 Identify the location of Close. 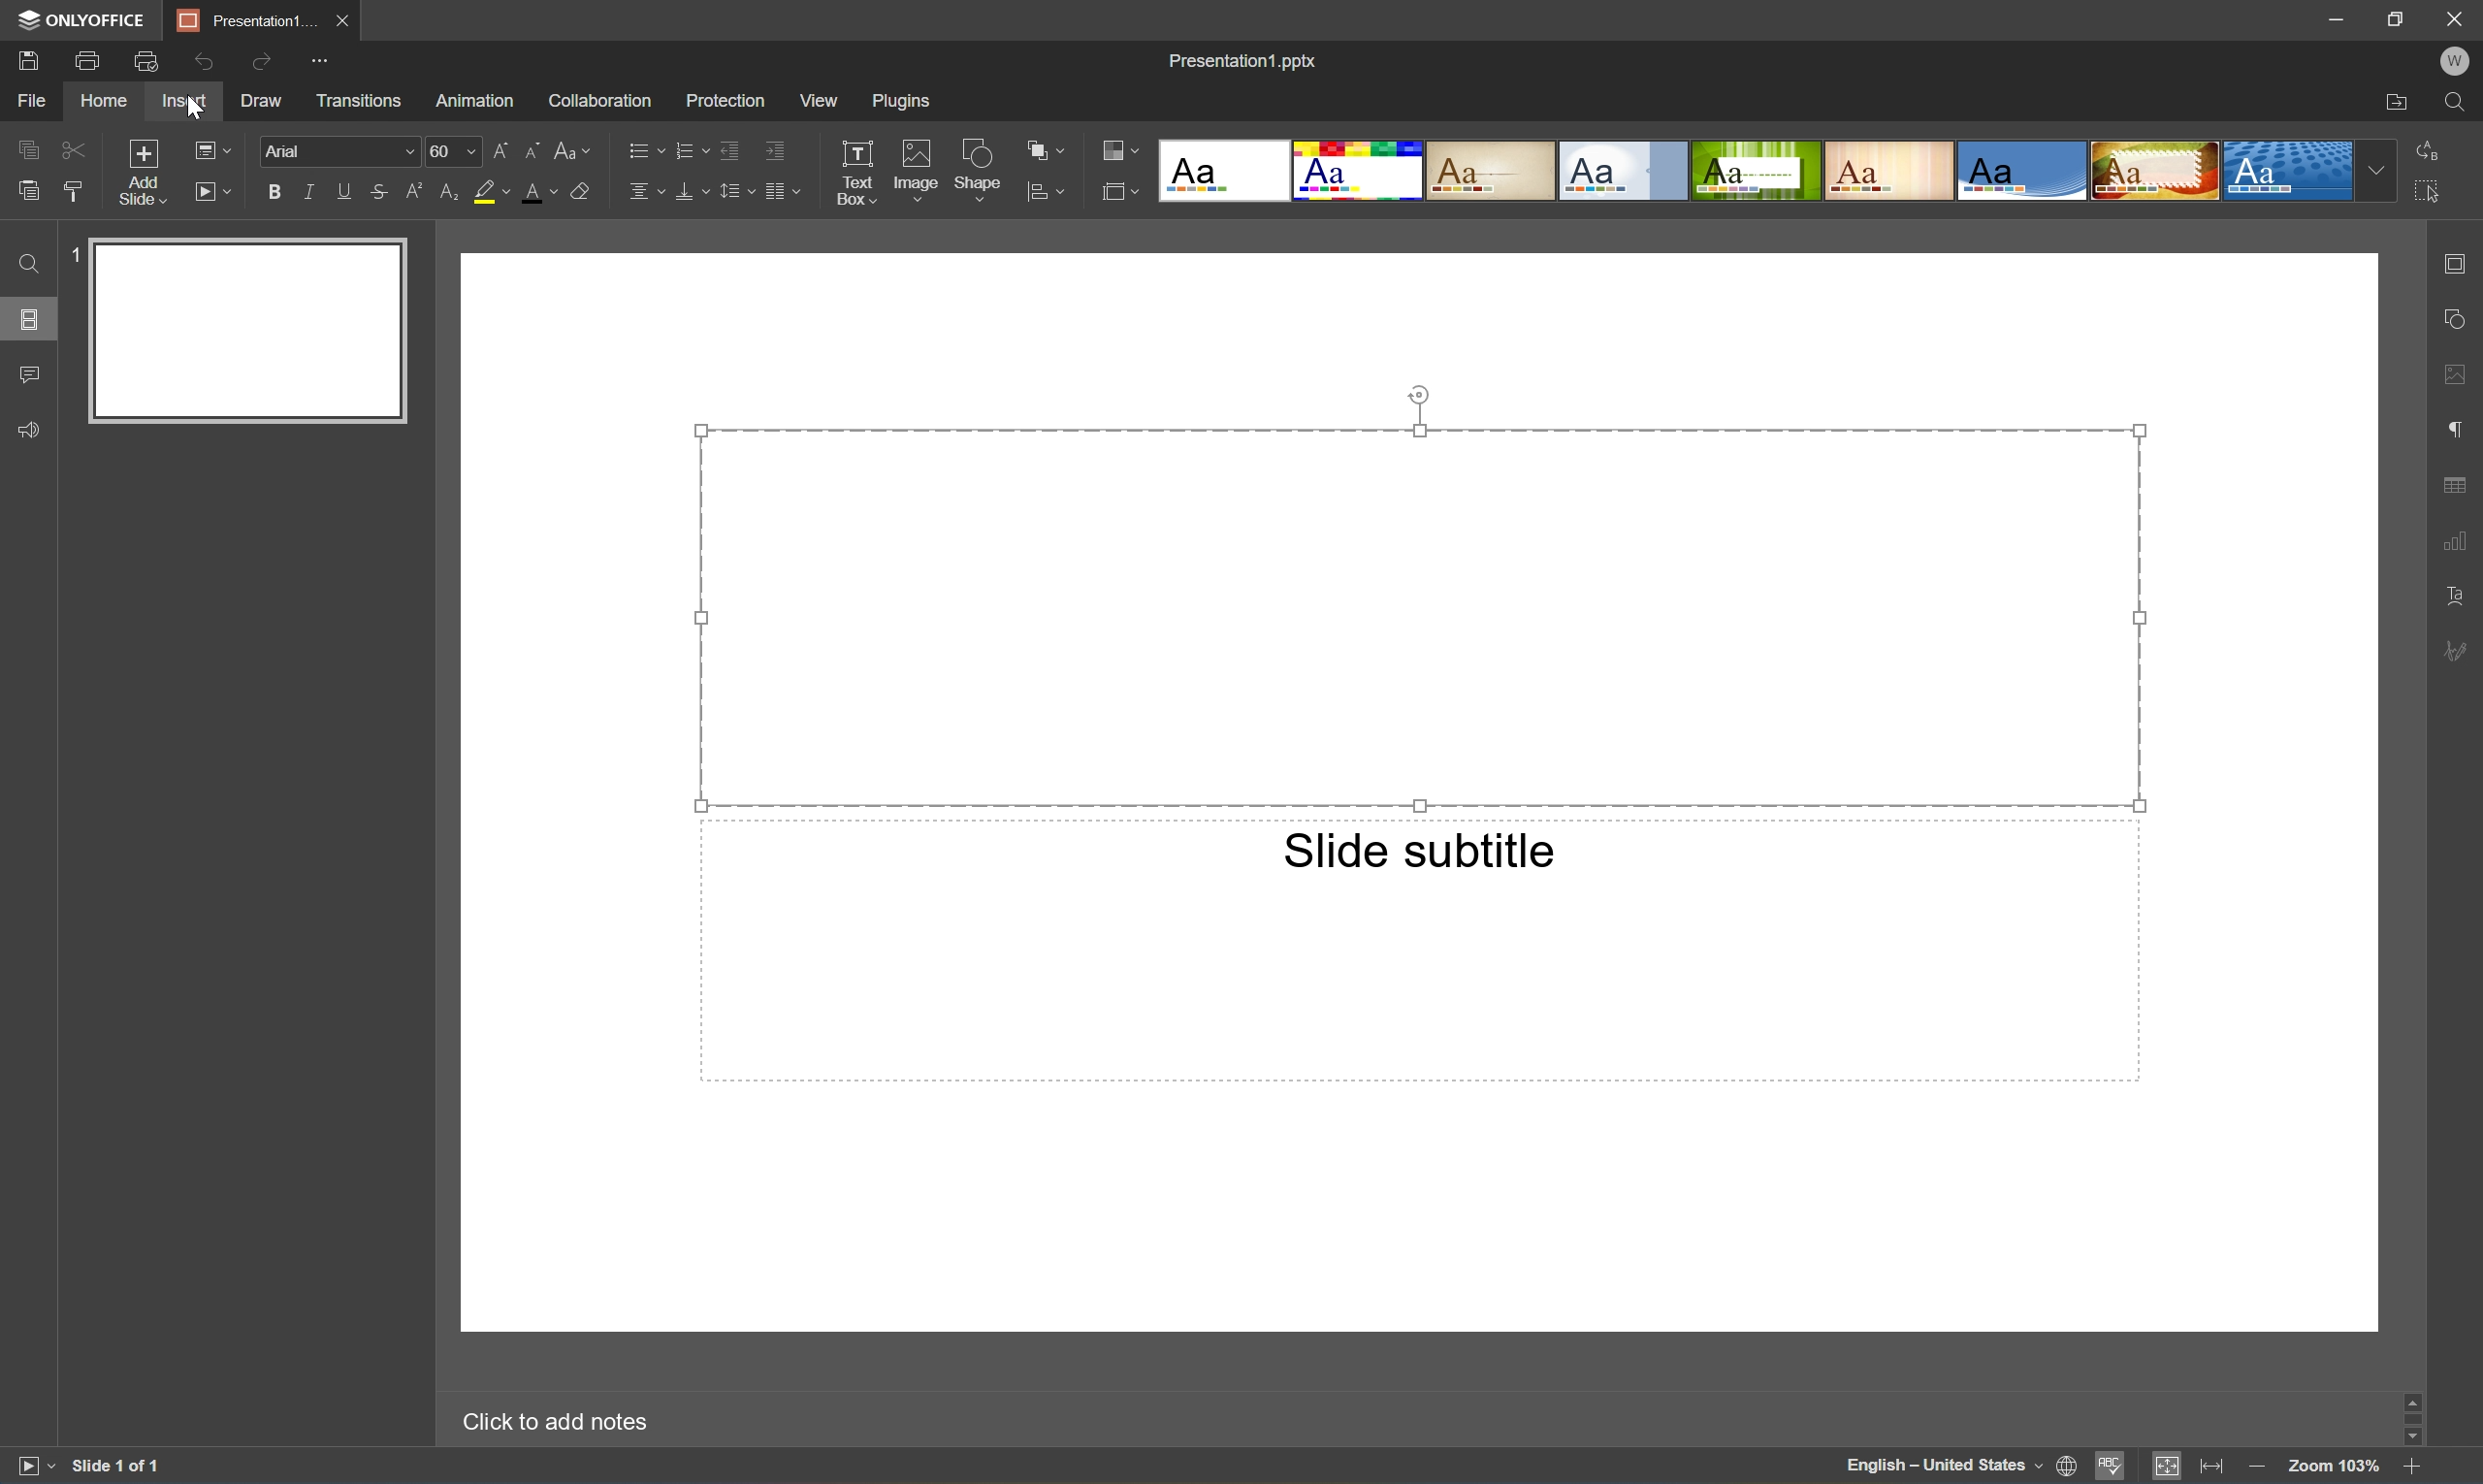
(343, 20).